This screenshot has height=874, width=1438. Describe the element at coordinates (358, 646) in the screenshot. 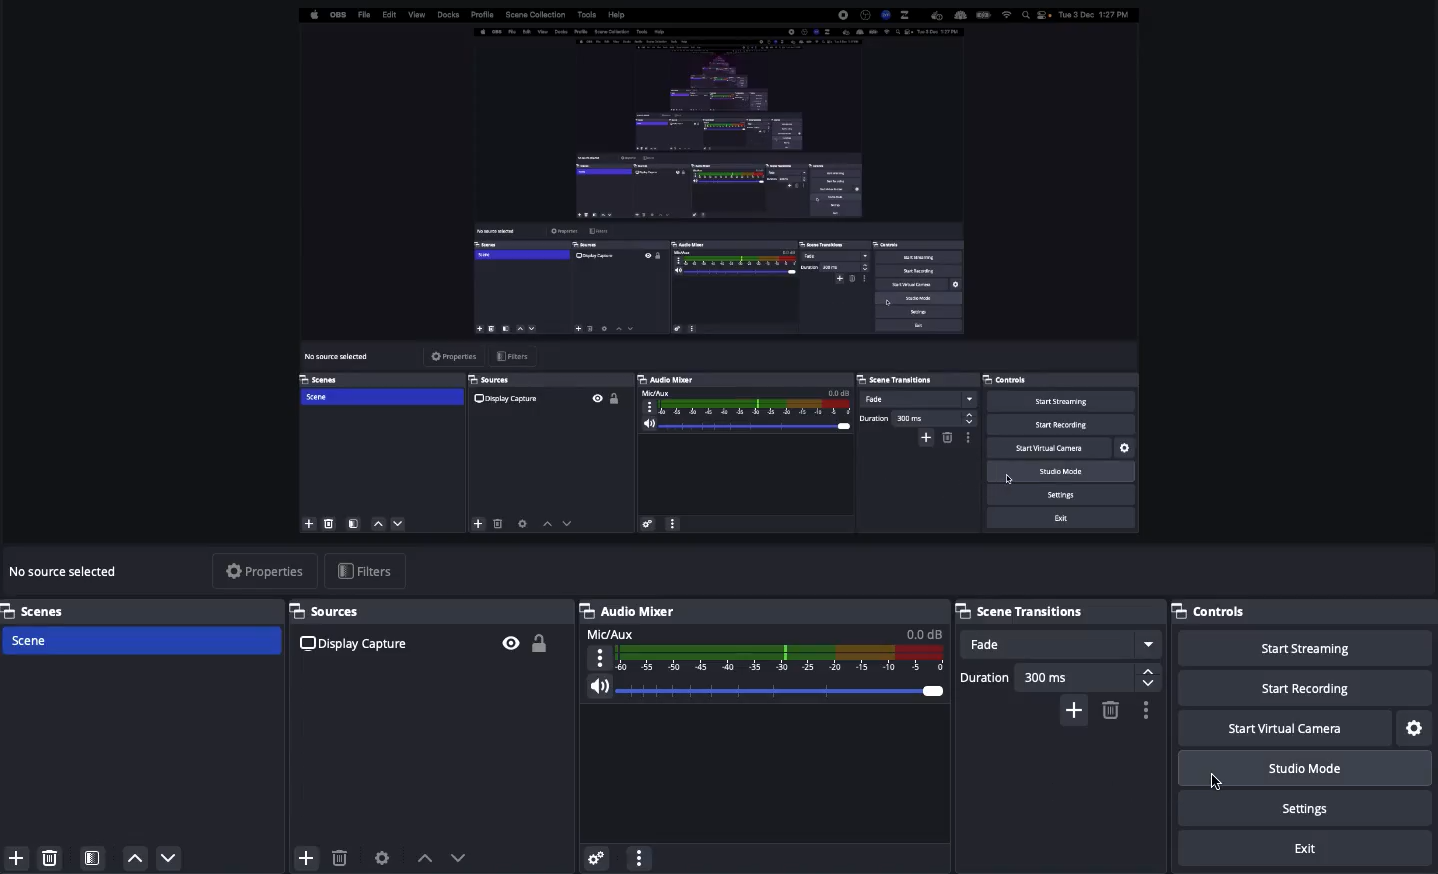

I see `Display capture` at that location.